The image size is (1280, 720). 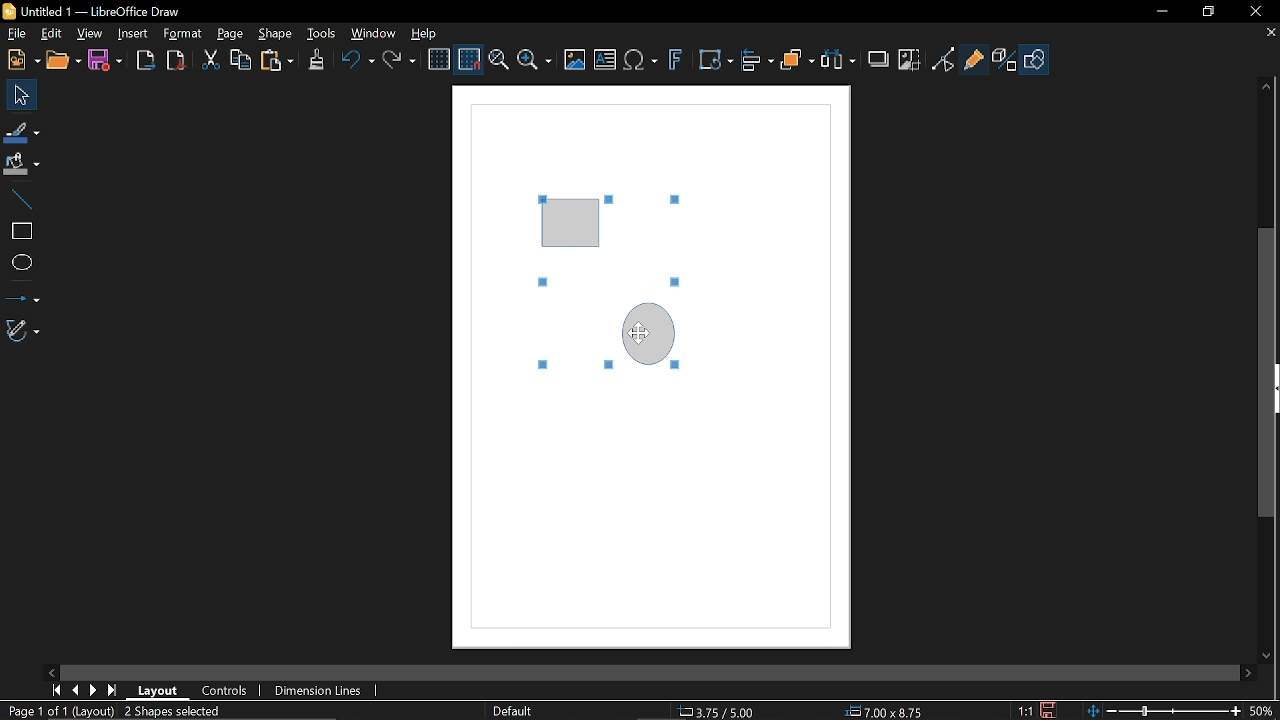 What do you see at coordinates (19, 229) in the screenshot?
I see `Rectangle` at bounding box center [19, 229].